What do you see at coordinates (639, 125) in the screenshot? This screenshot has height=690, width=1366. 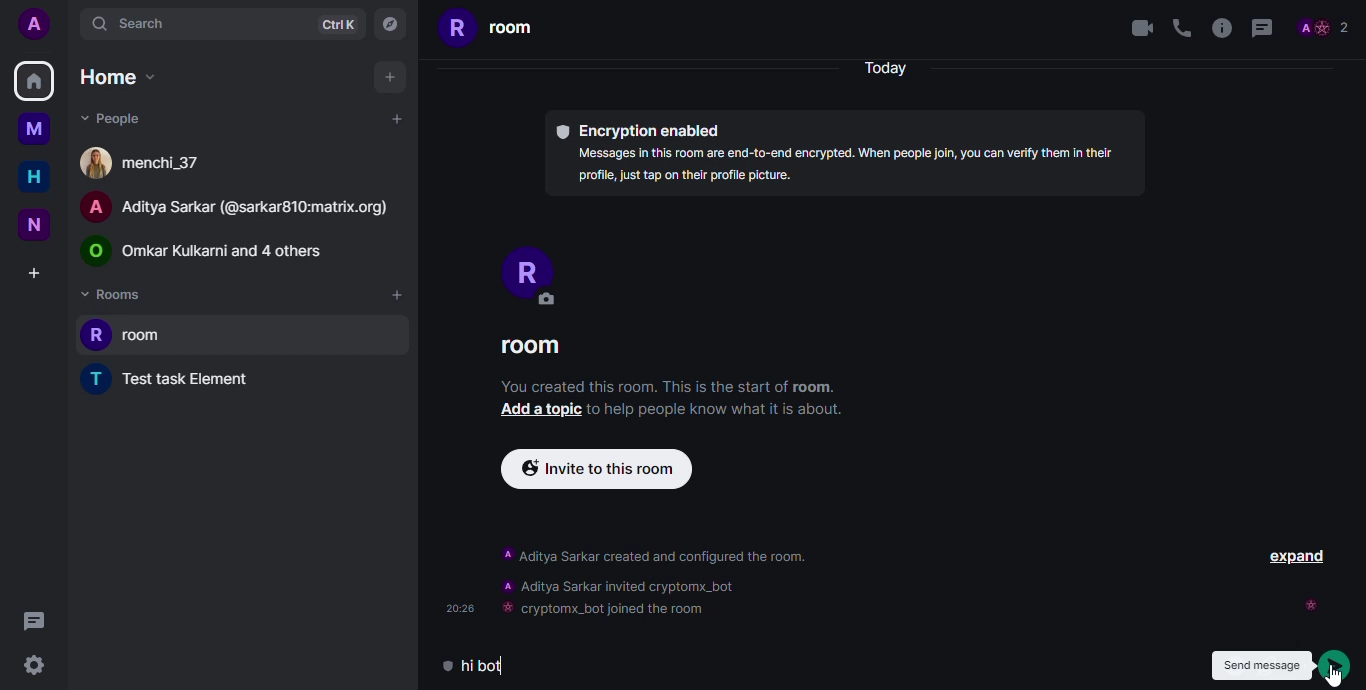 I see `Encryption enabled` at bounding box center [639, 125].